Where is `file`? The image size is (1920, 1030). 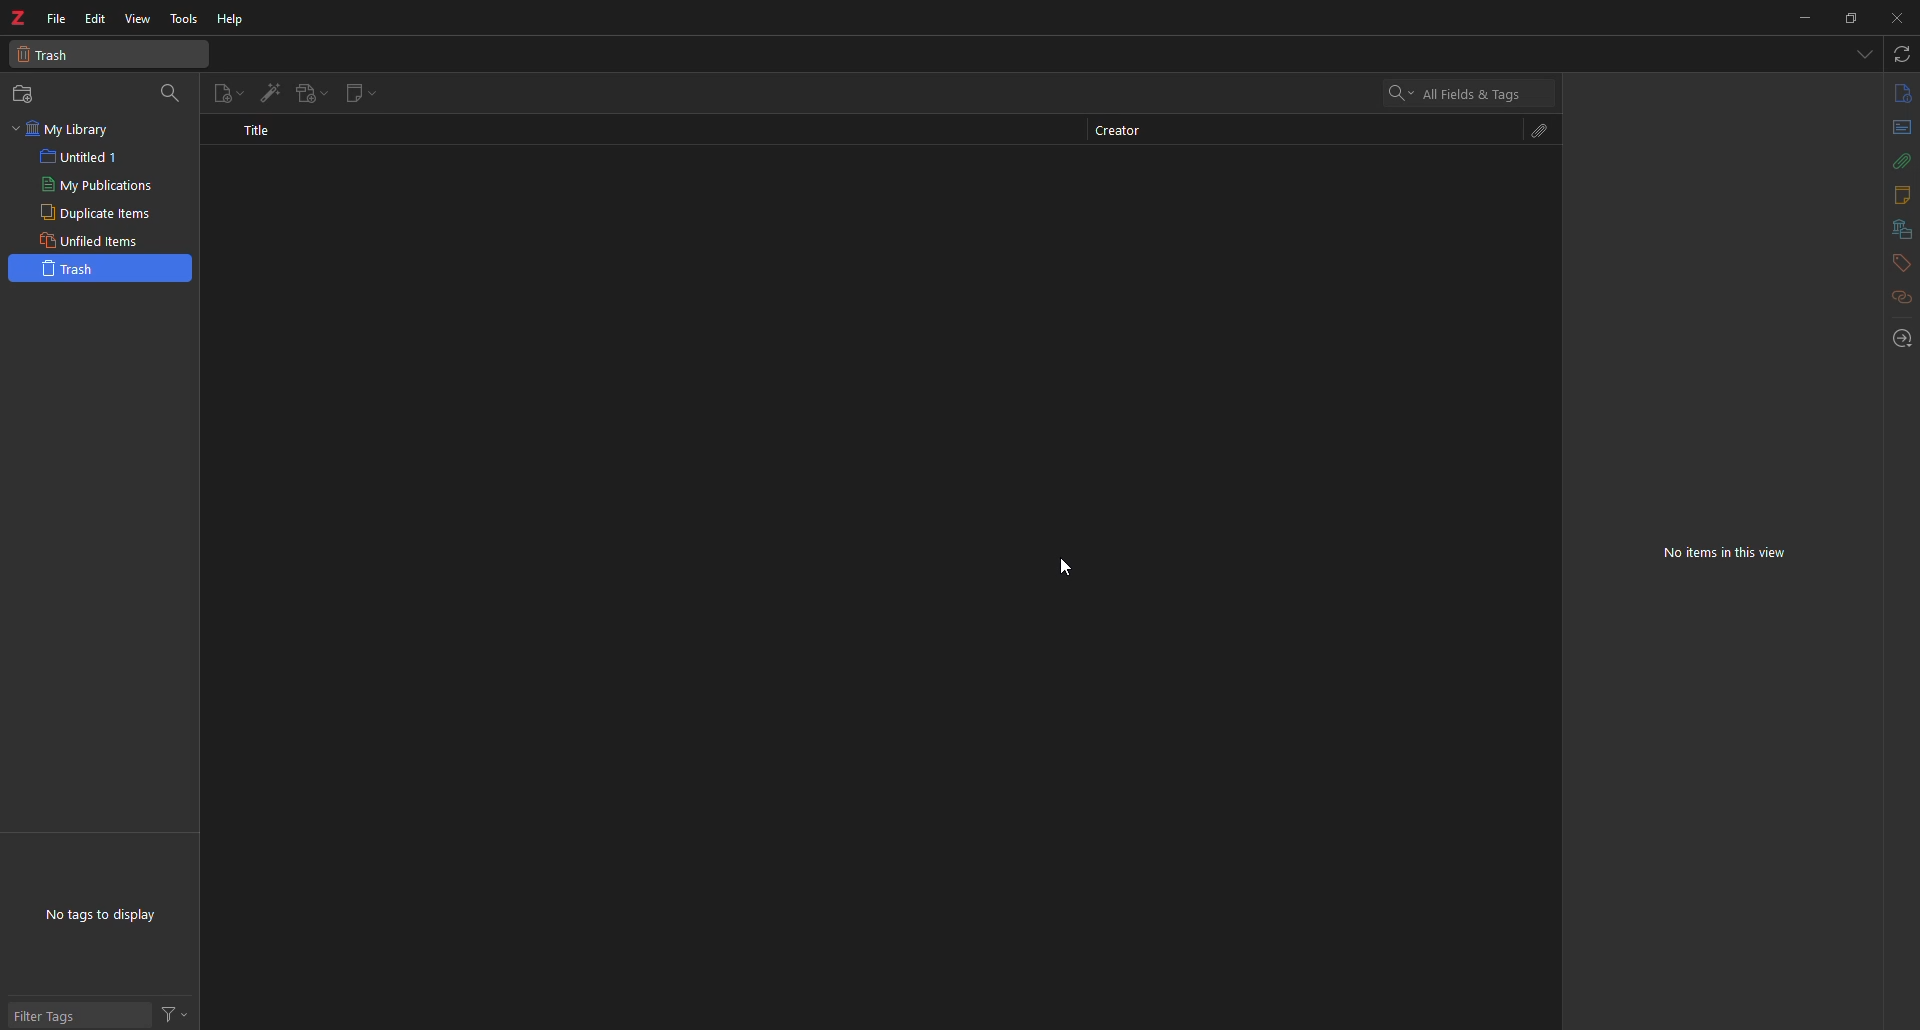
file is located at coordinates (56, 18).